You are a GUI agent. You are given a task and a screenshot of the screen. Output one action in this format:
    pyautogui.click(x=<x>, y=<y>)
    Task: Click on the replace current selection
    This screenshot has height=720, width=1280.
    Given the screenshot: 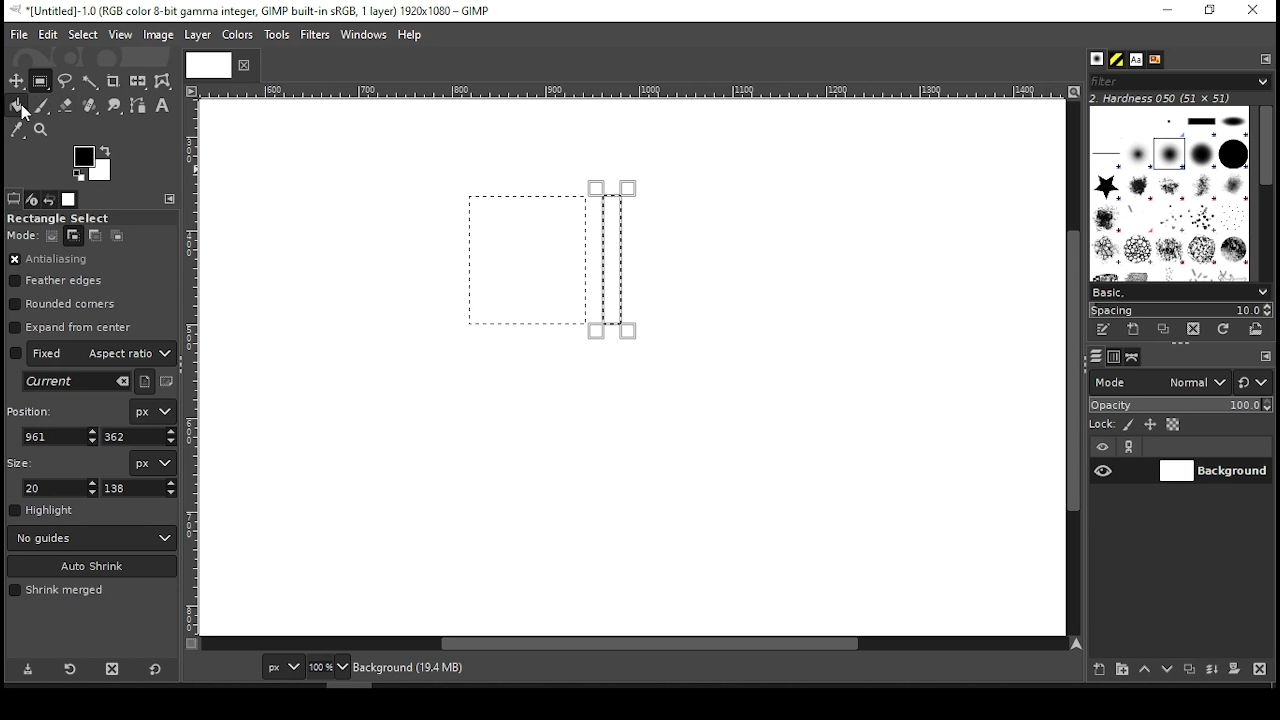 What is the action you would take?
    pyautogui.click(x=53, y=236)
    